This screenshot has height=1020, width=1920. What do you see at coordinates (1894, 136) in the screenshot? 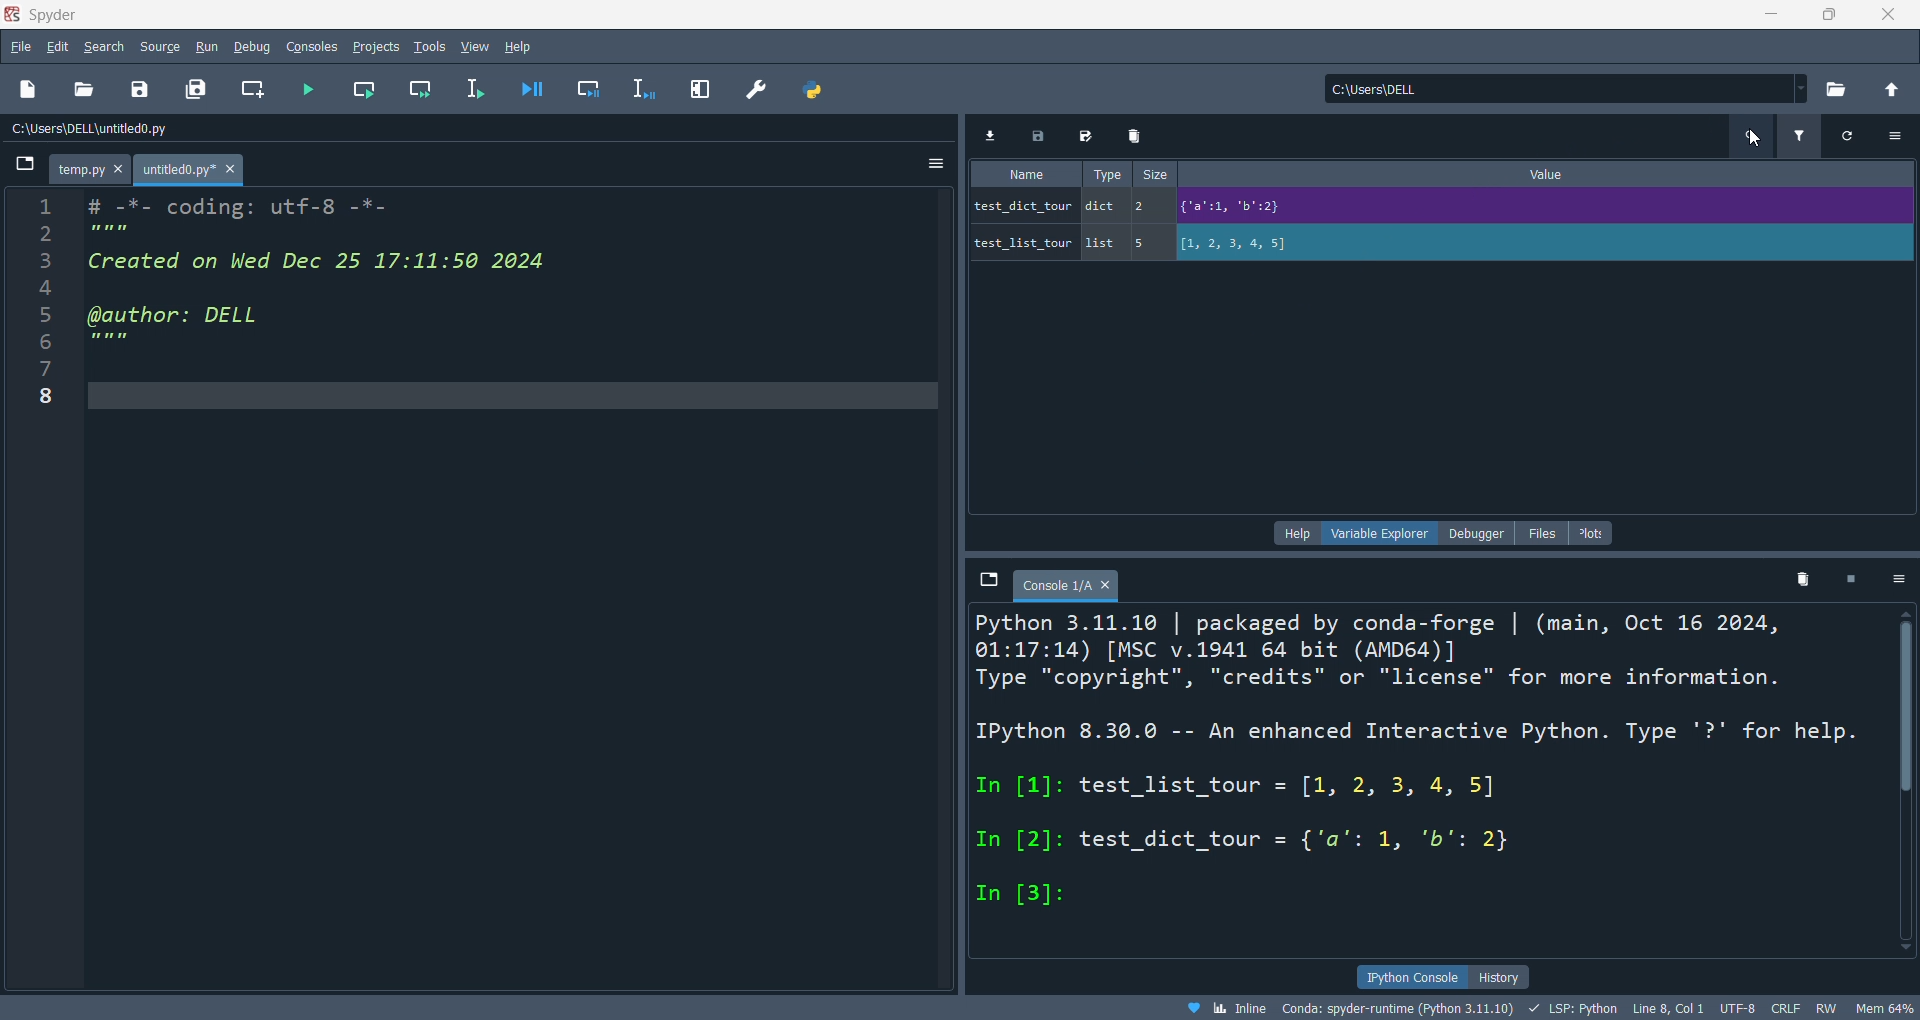
I see `options` at bounding box center [1894, 136].